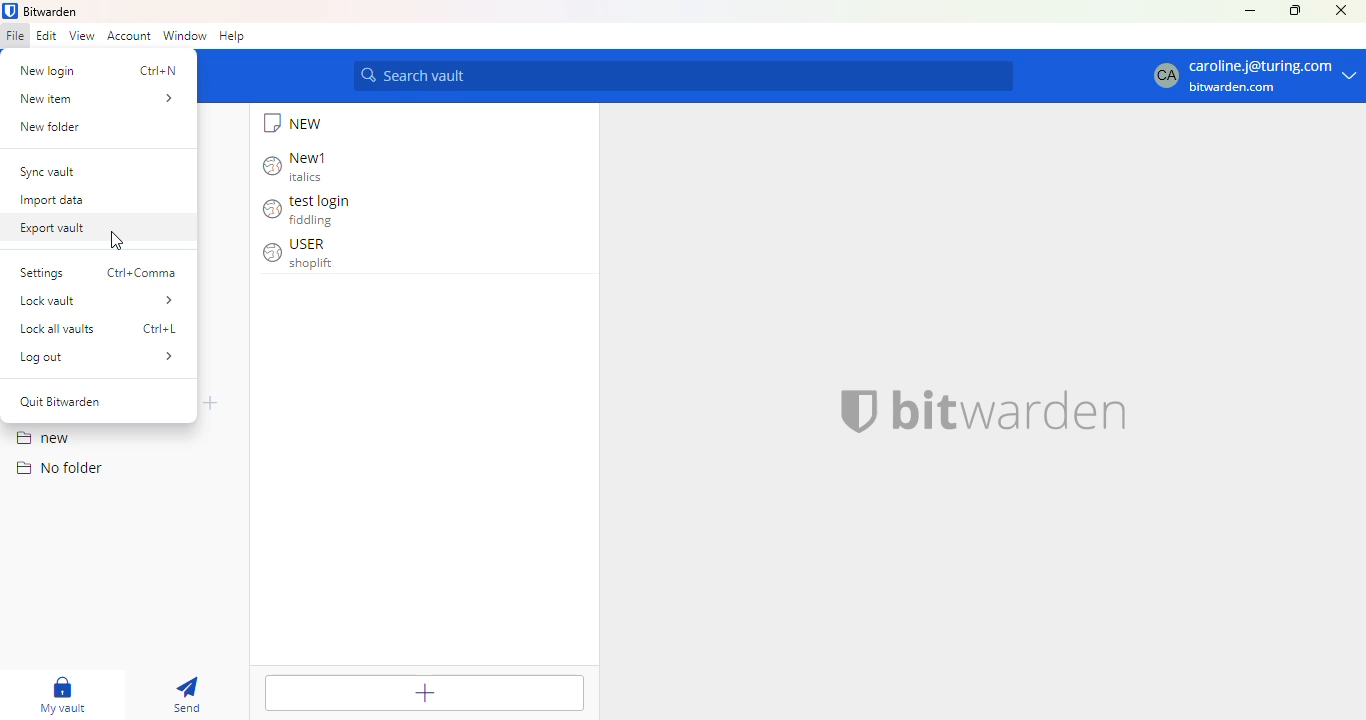  What do you see at coordinates (973, 410) in the screenshot?
I see `bitwarden` at bounding box center [973, 410].